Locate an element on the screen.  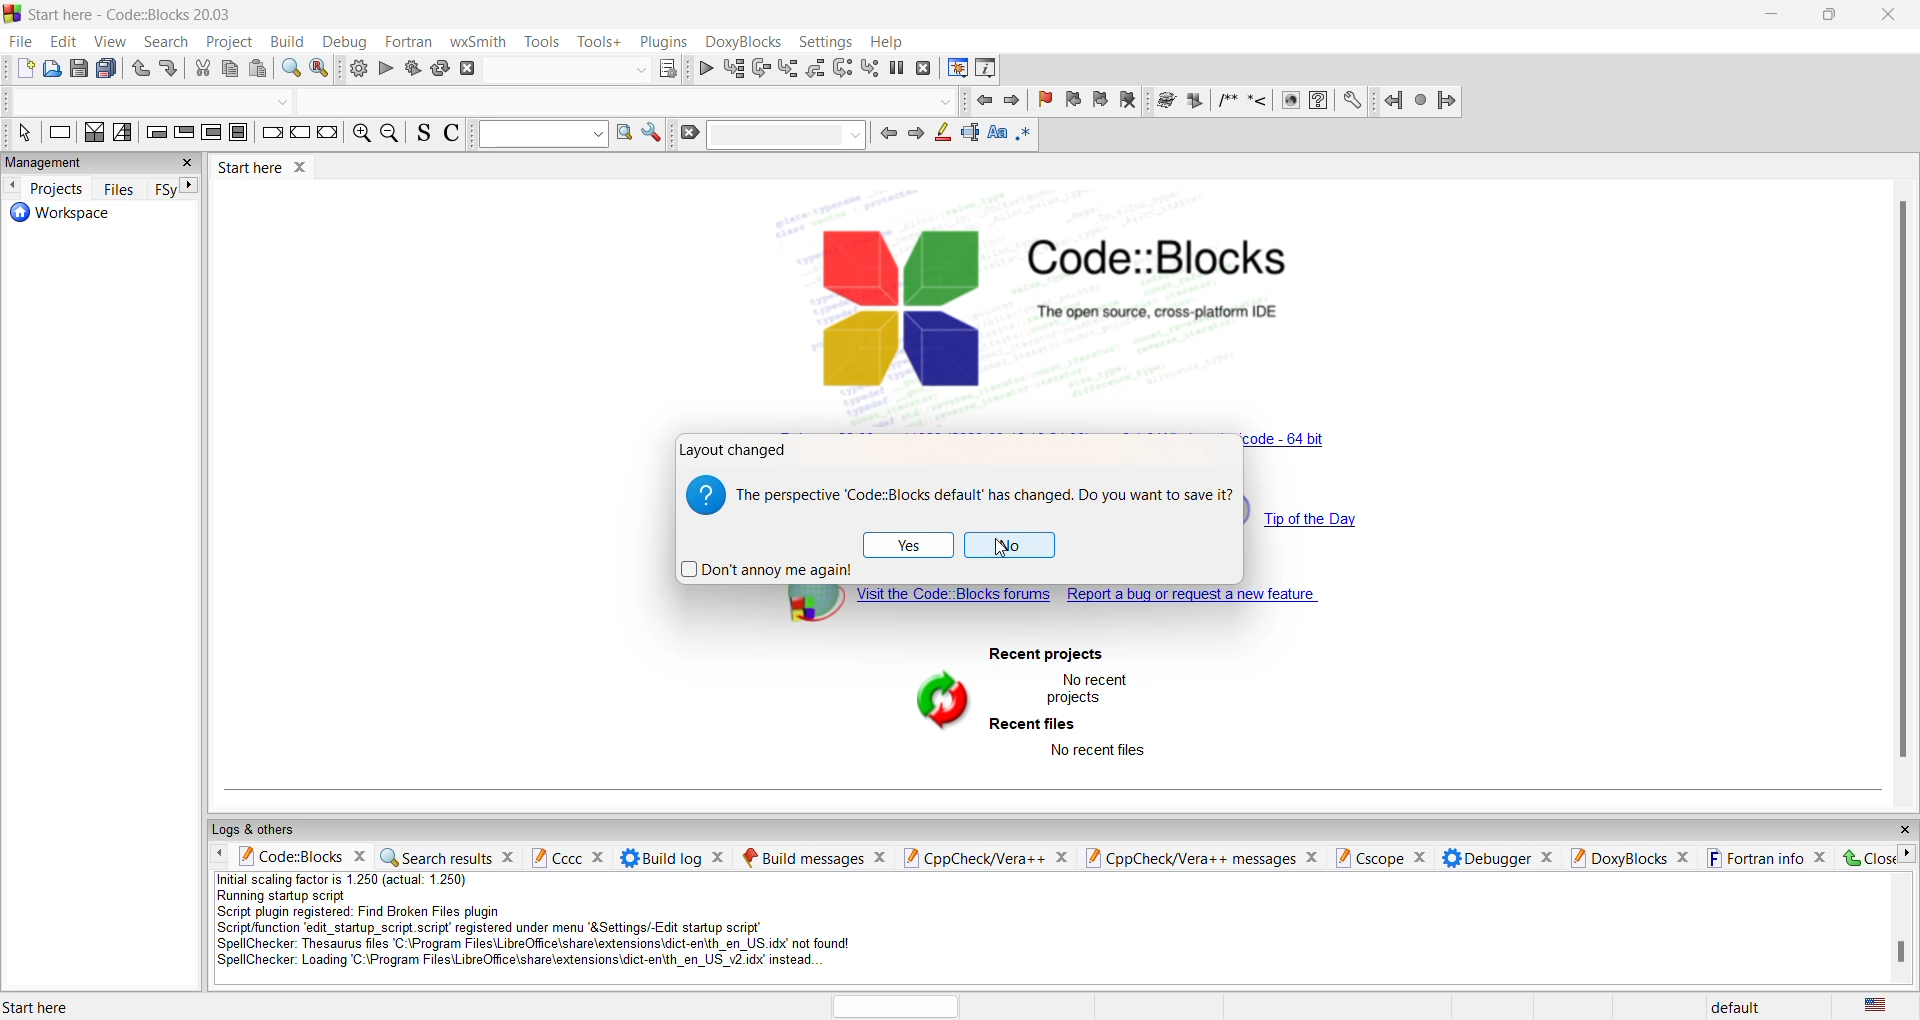
counting loop is located at coordinates (213, 133).